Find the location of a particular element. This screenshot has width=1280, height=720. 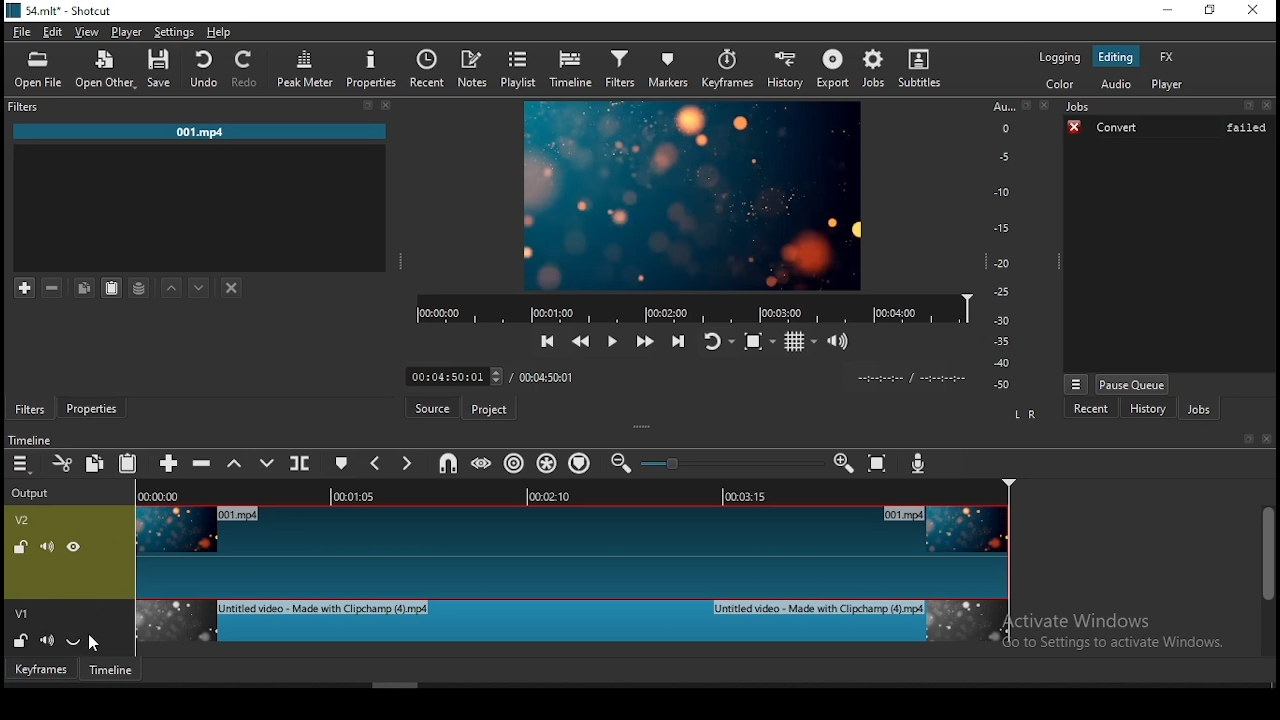

markers is located at coordinates (665, 68).